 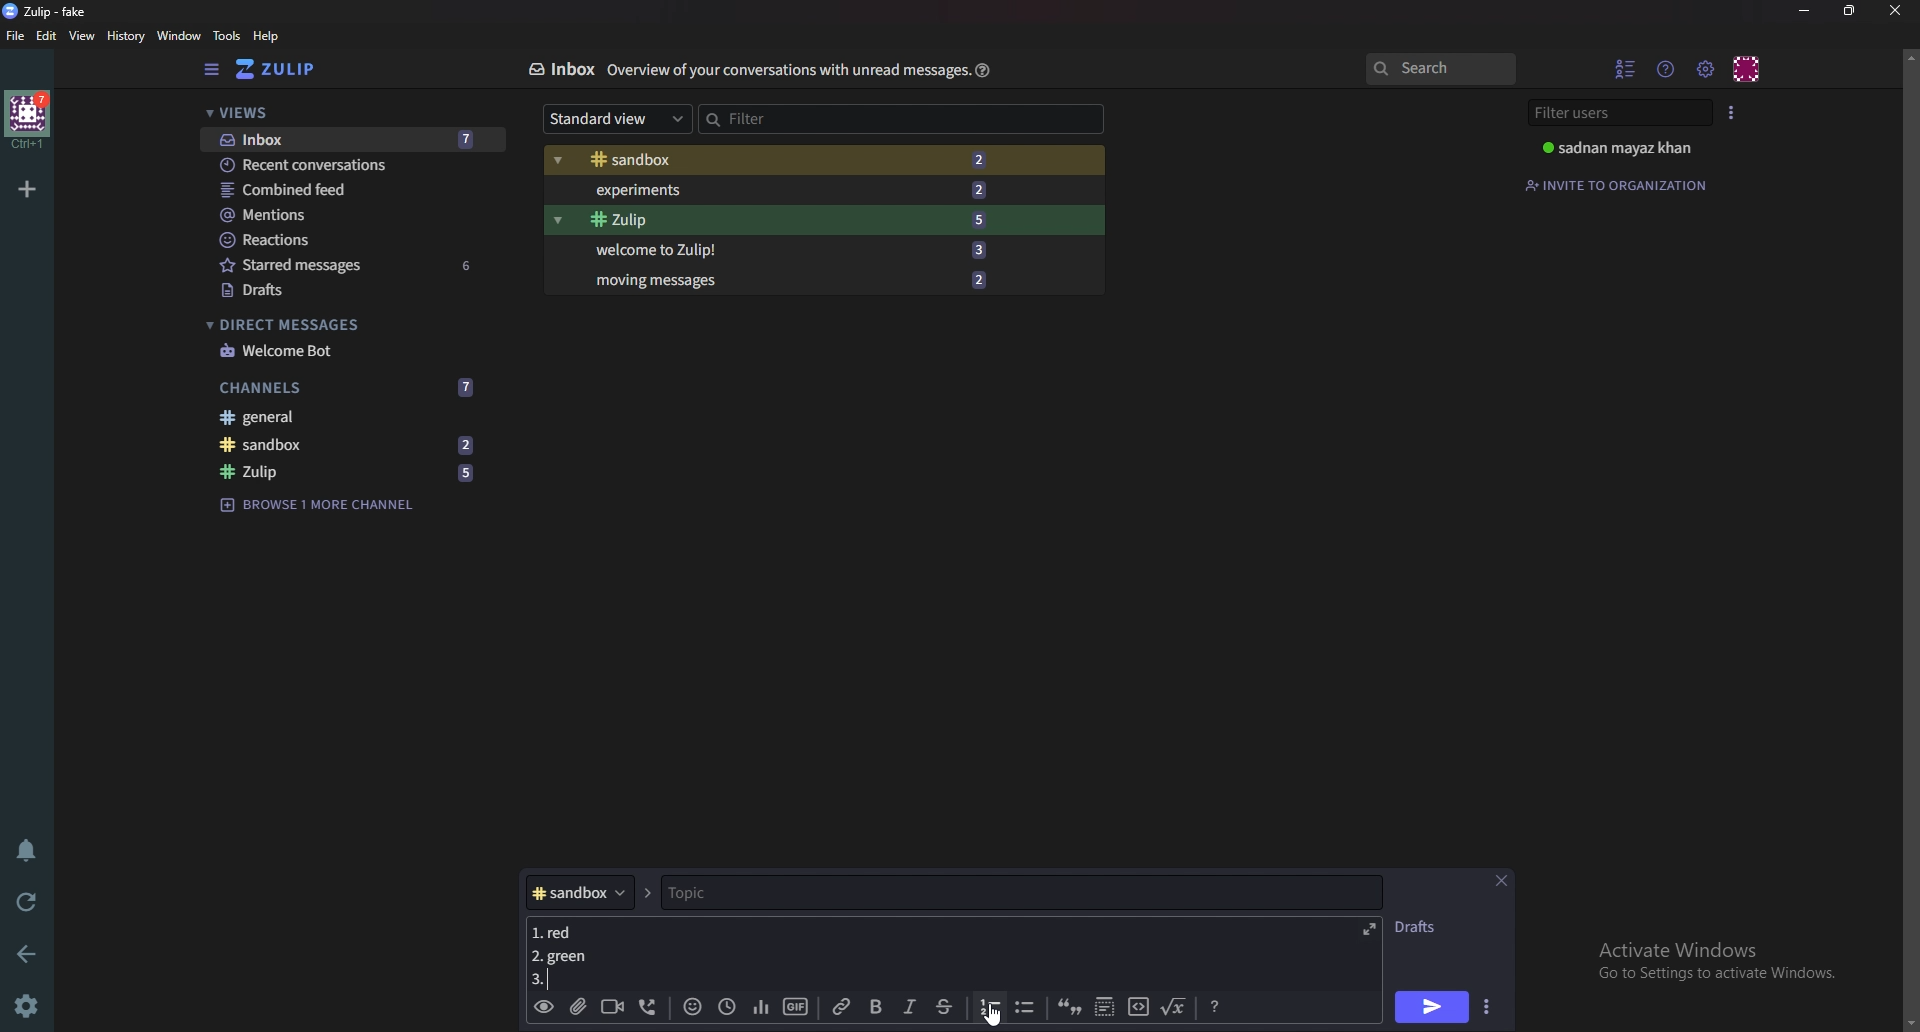 I want to click on Tools, so click(x=226, y=35).